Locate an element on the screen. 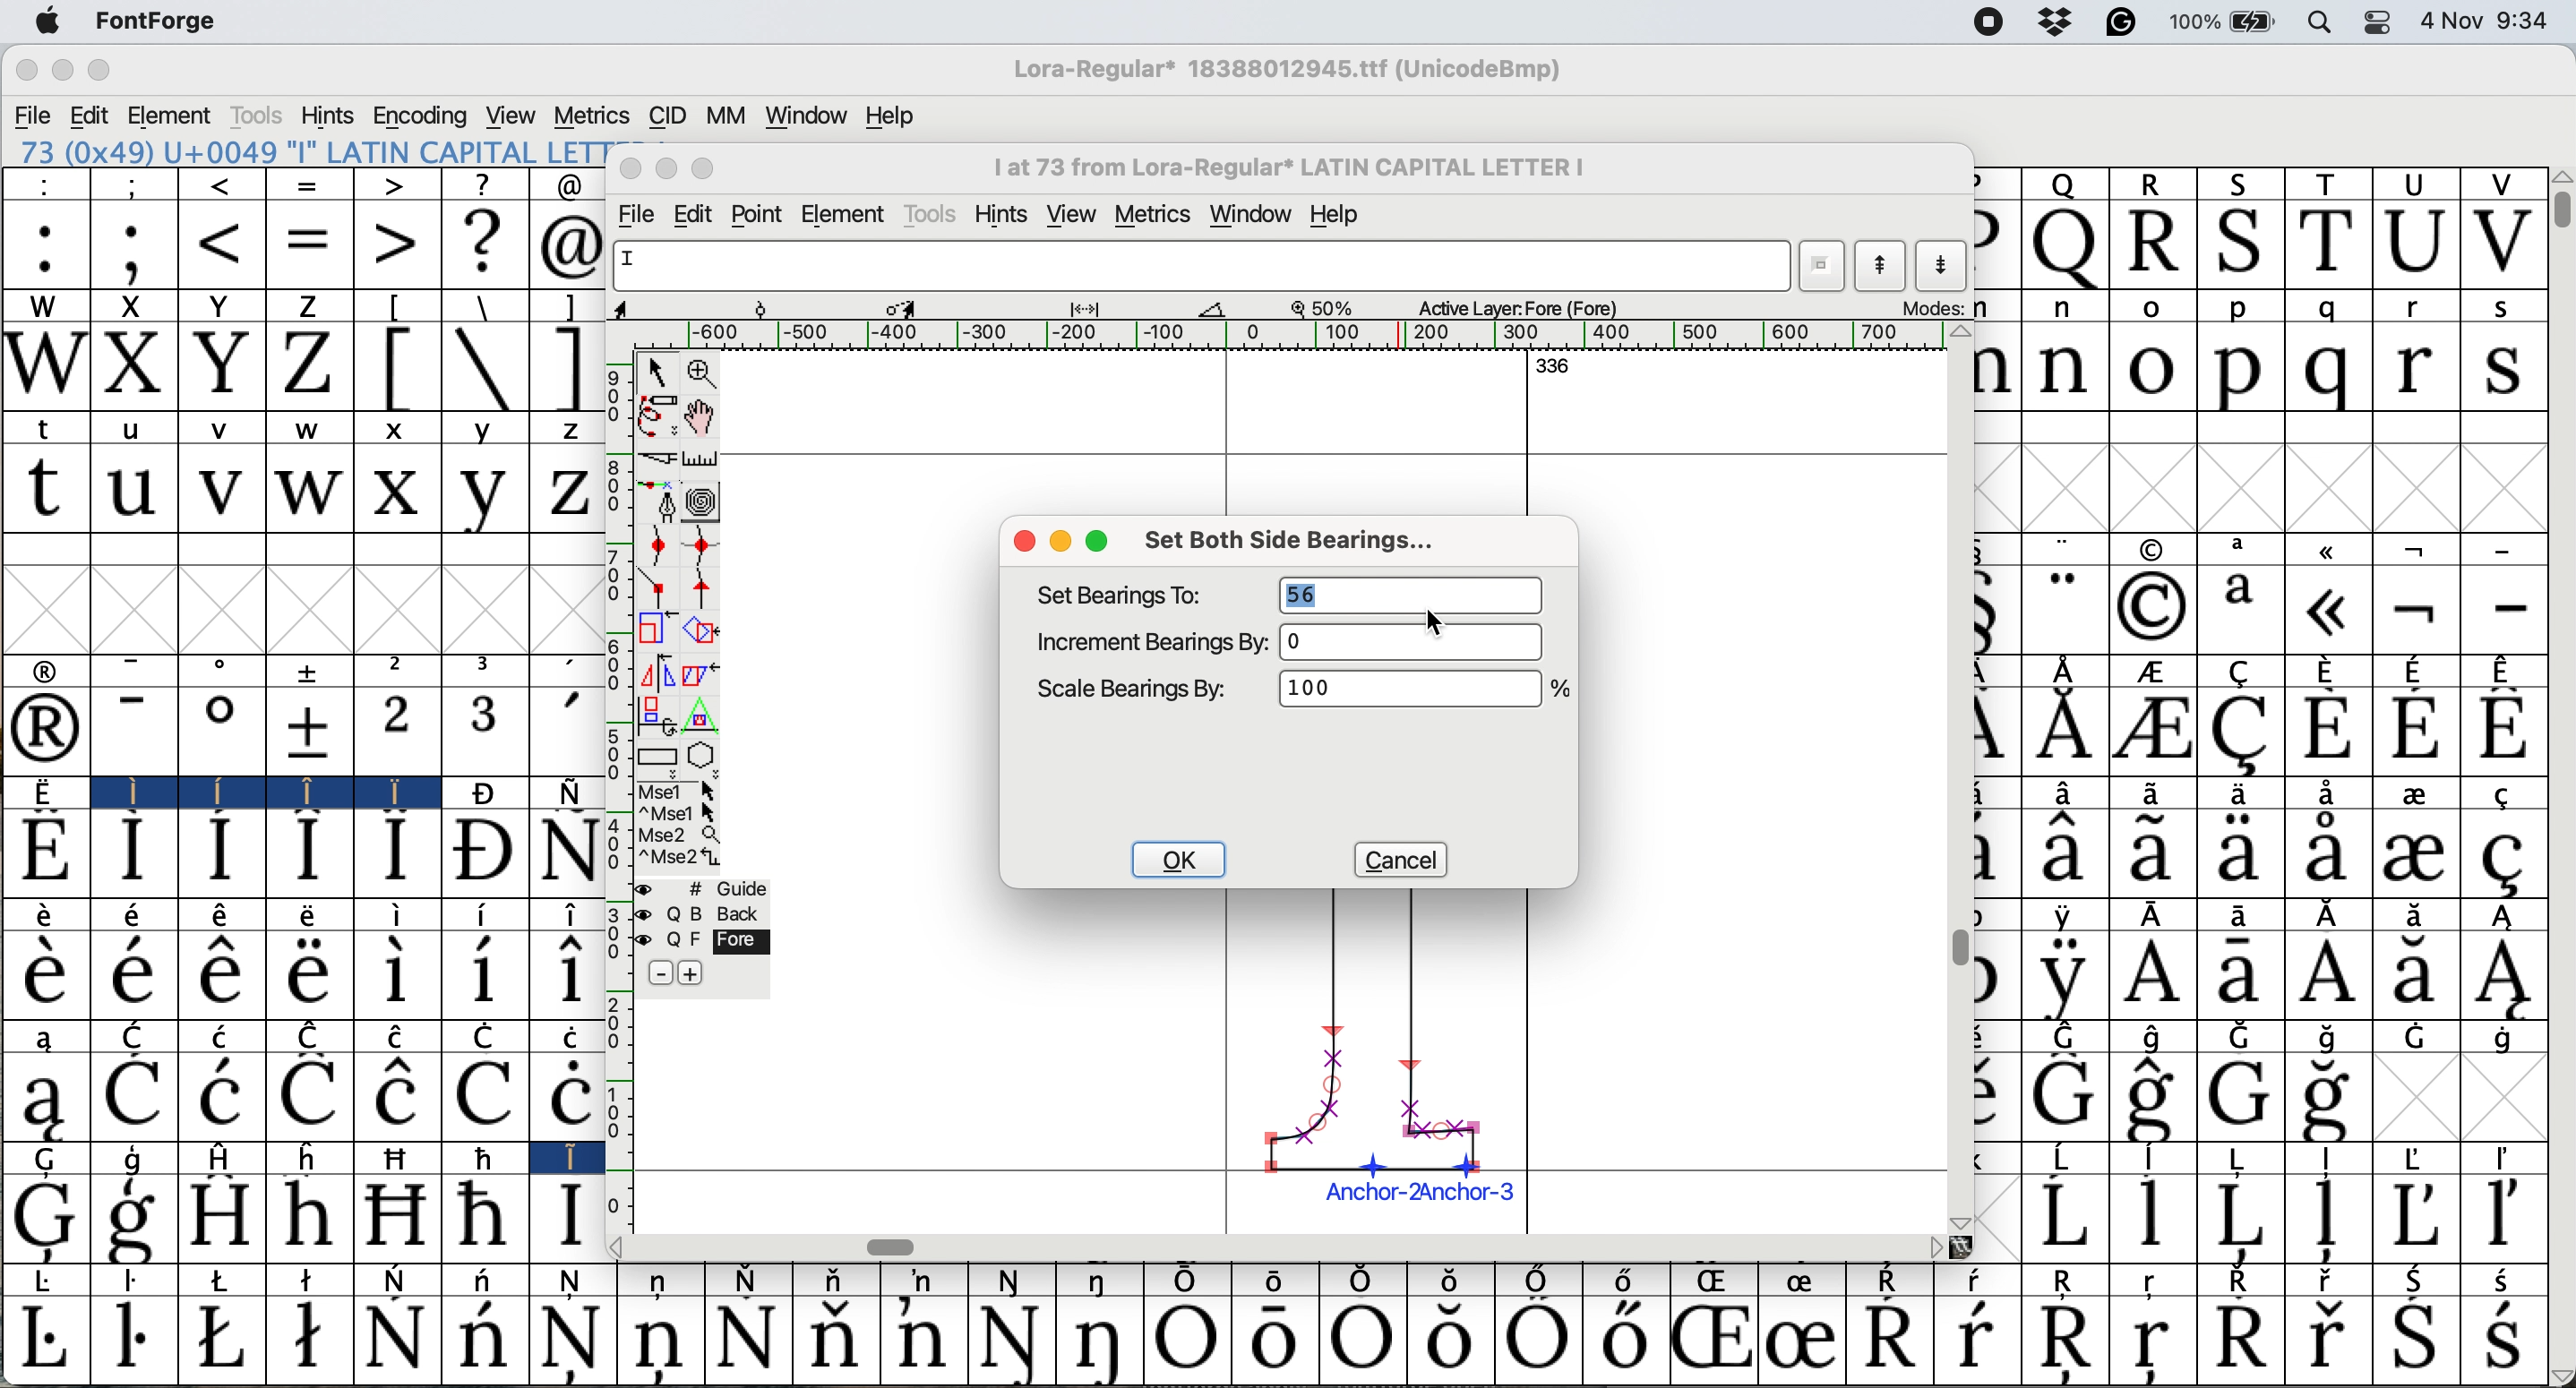  z is located at coordinates (562, 493).